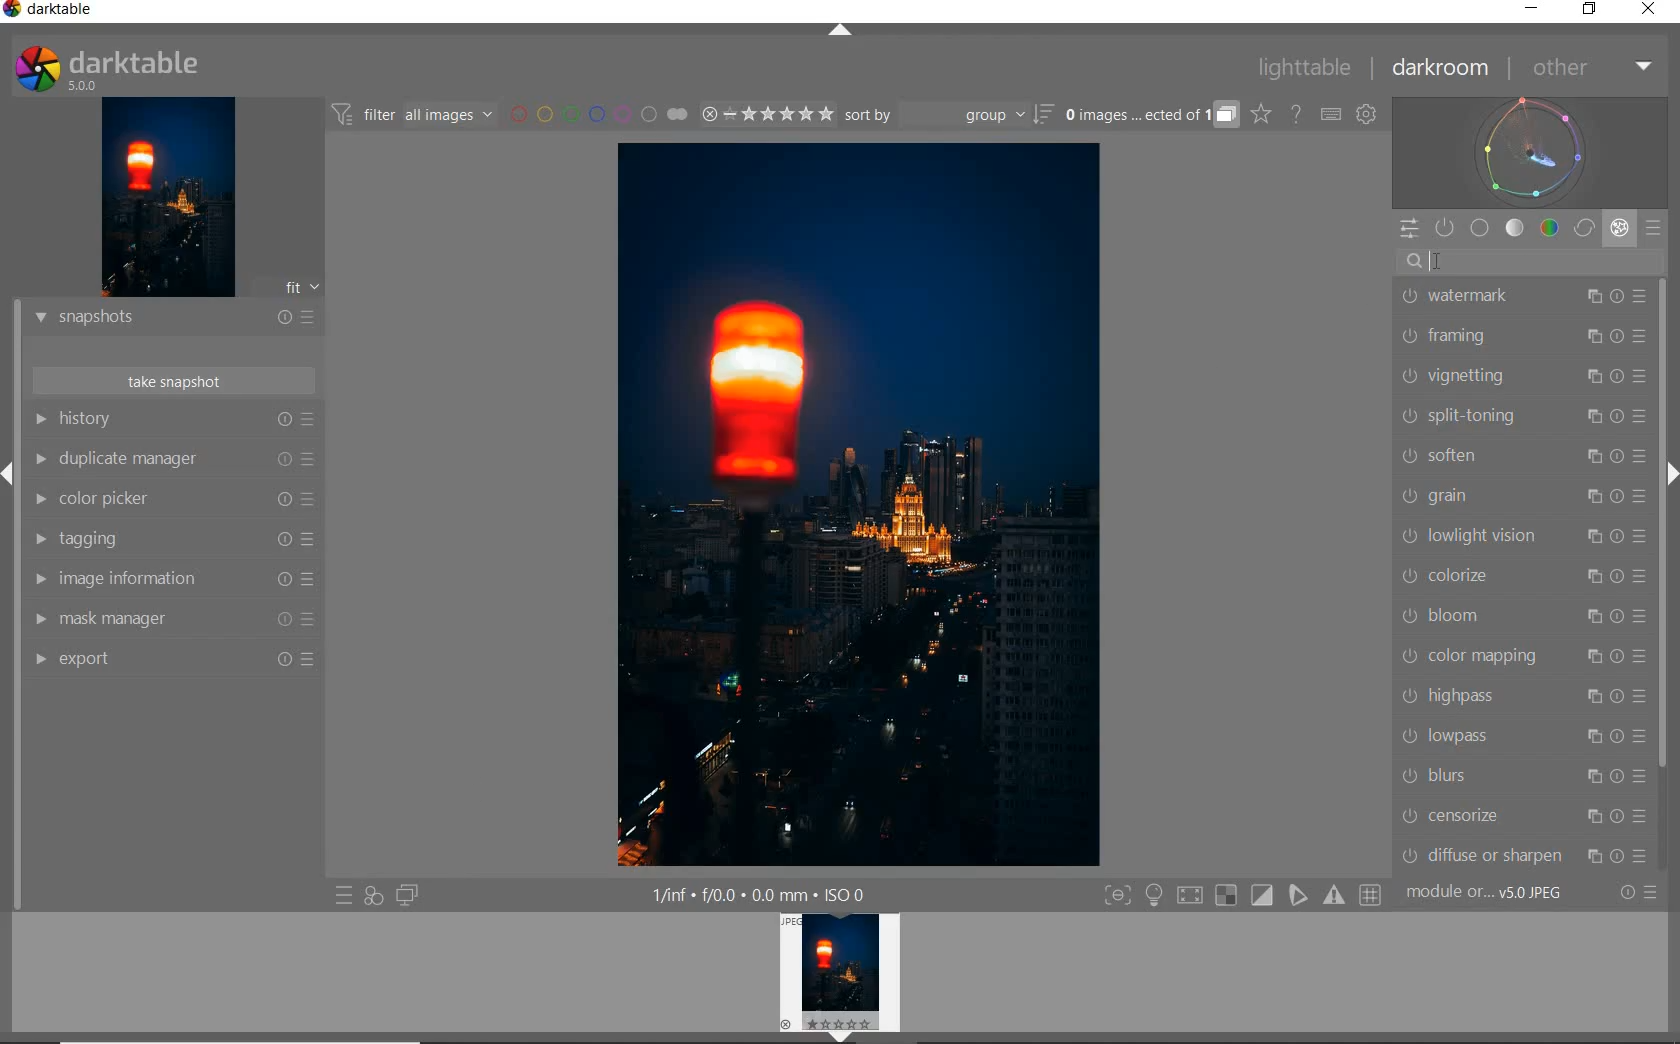  What do you see at coordinates (1589, 374) in the screenshot?
I see `Multiple instance` at bounding box center [1589, 374].